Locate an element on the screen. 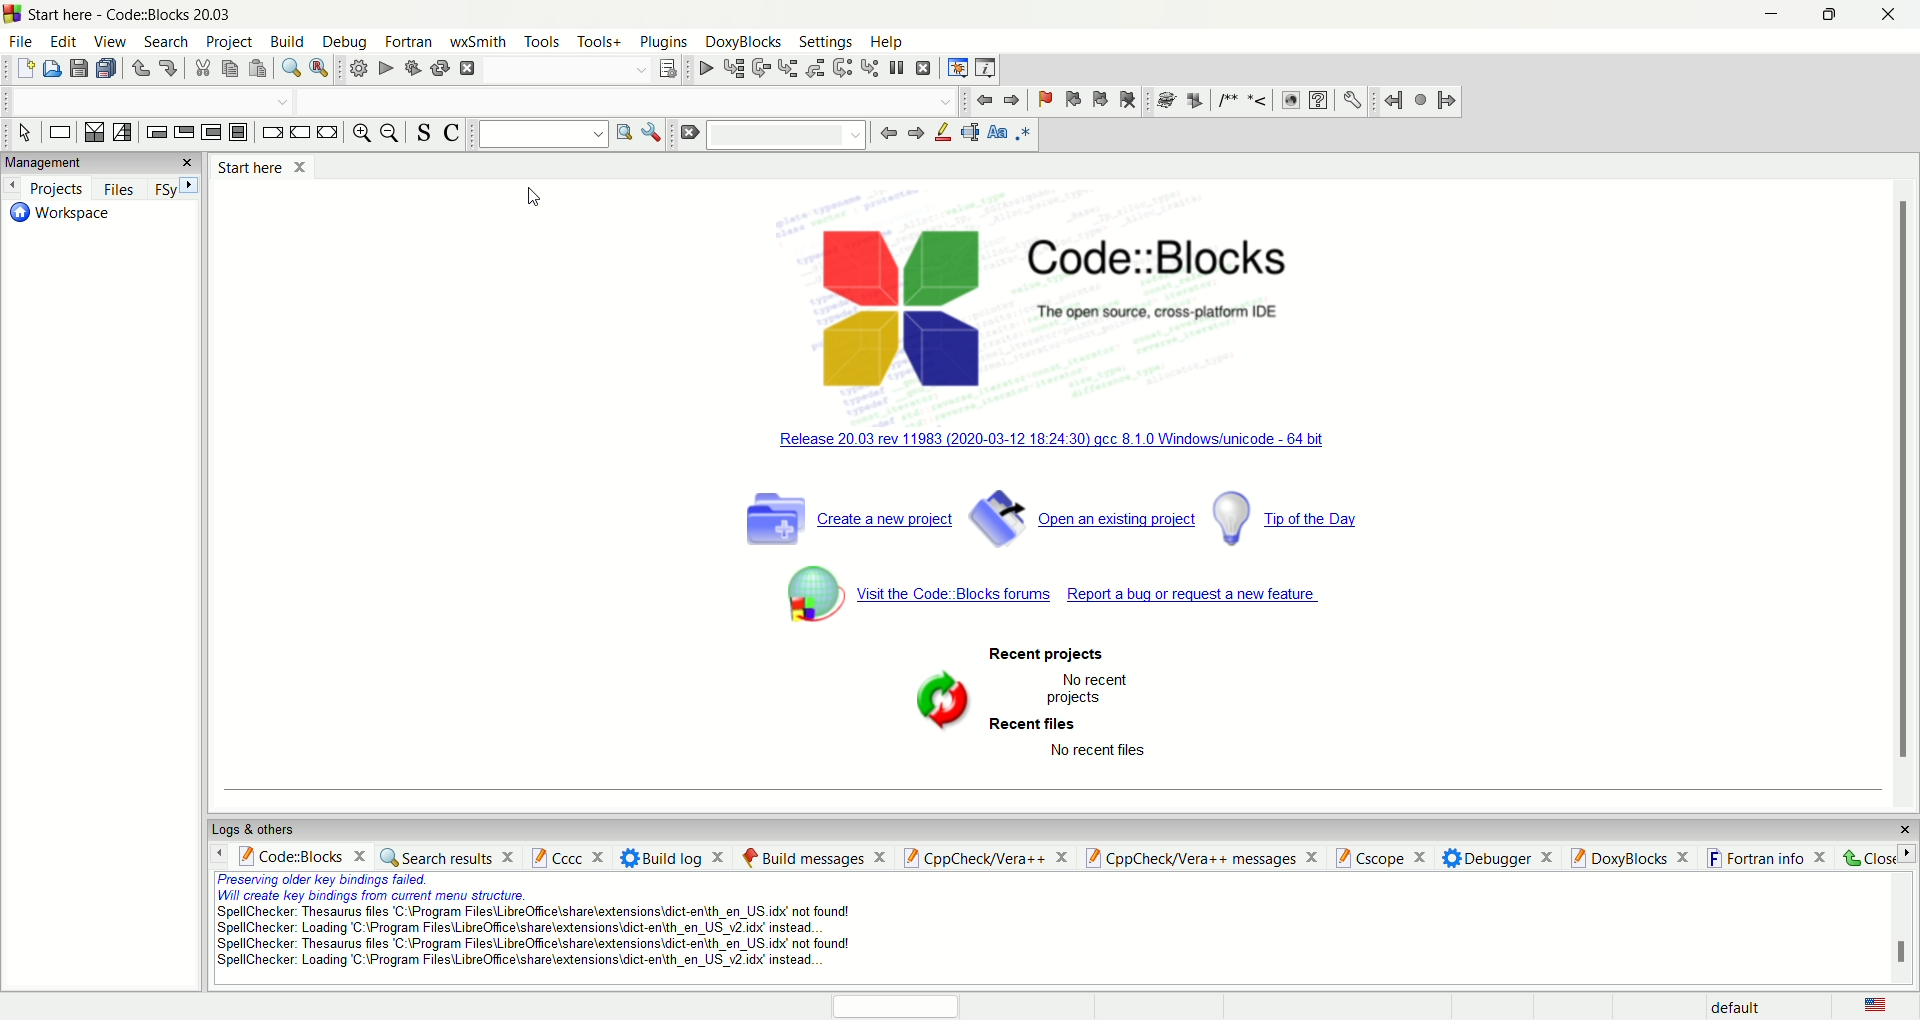 This screenshot has width=1920, height=1020. save everything is located at coordinates (109, 68).